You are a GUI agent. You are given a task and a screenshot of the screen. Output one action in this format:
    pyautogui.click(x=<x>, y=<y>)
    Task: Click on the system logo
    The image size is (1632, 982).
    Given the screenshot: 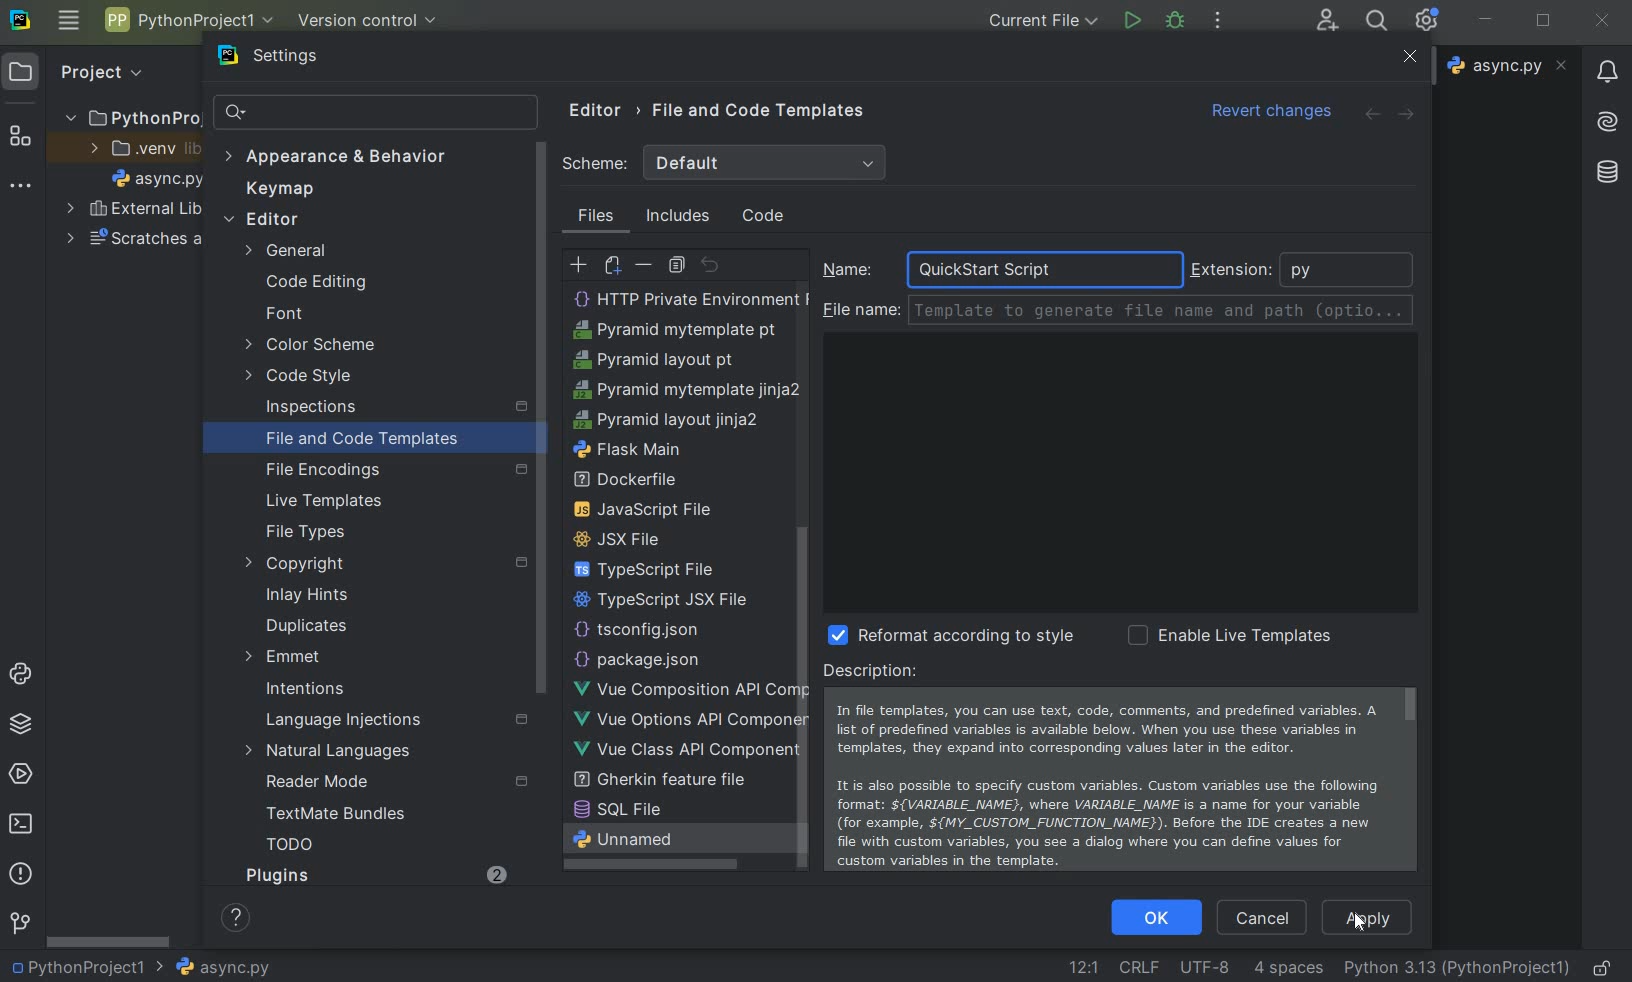 What is the action you would take?
    pyautogui.click(x=20, y=22)
    